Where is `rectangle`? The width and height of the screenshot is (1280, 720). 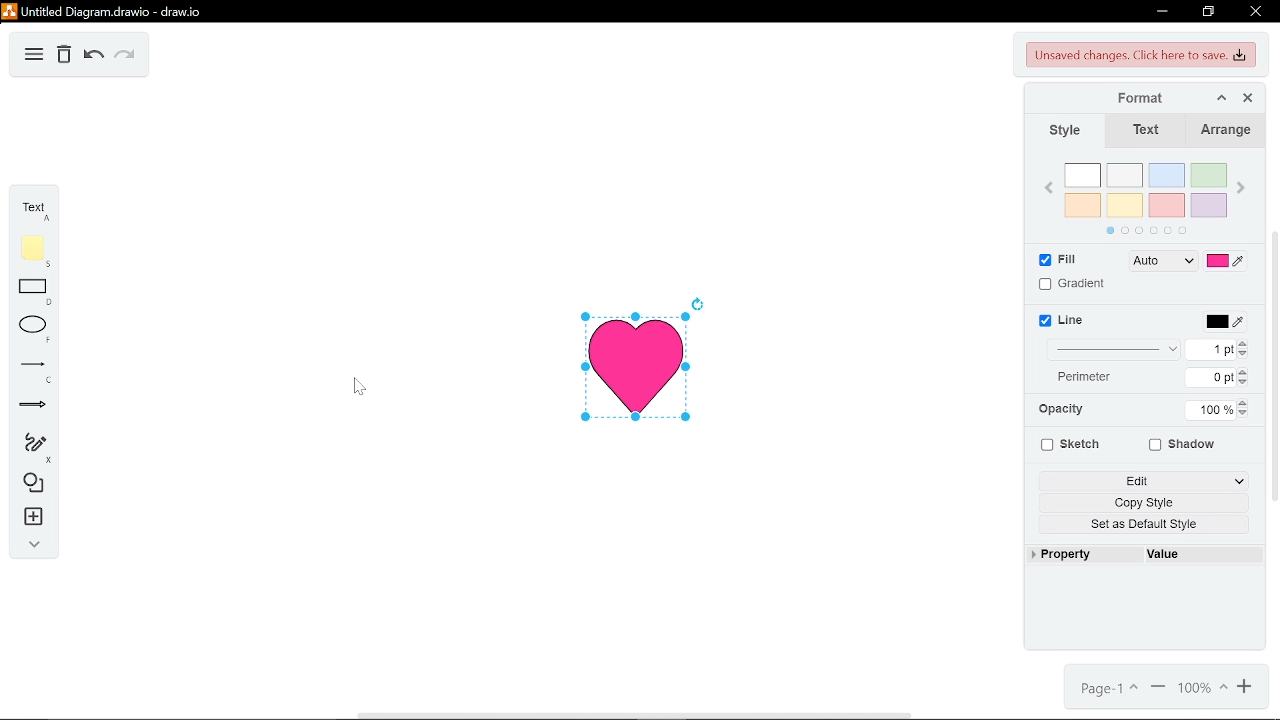
rectangle is located at coordinates (33, 293).